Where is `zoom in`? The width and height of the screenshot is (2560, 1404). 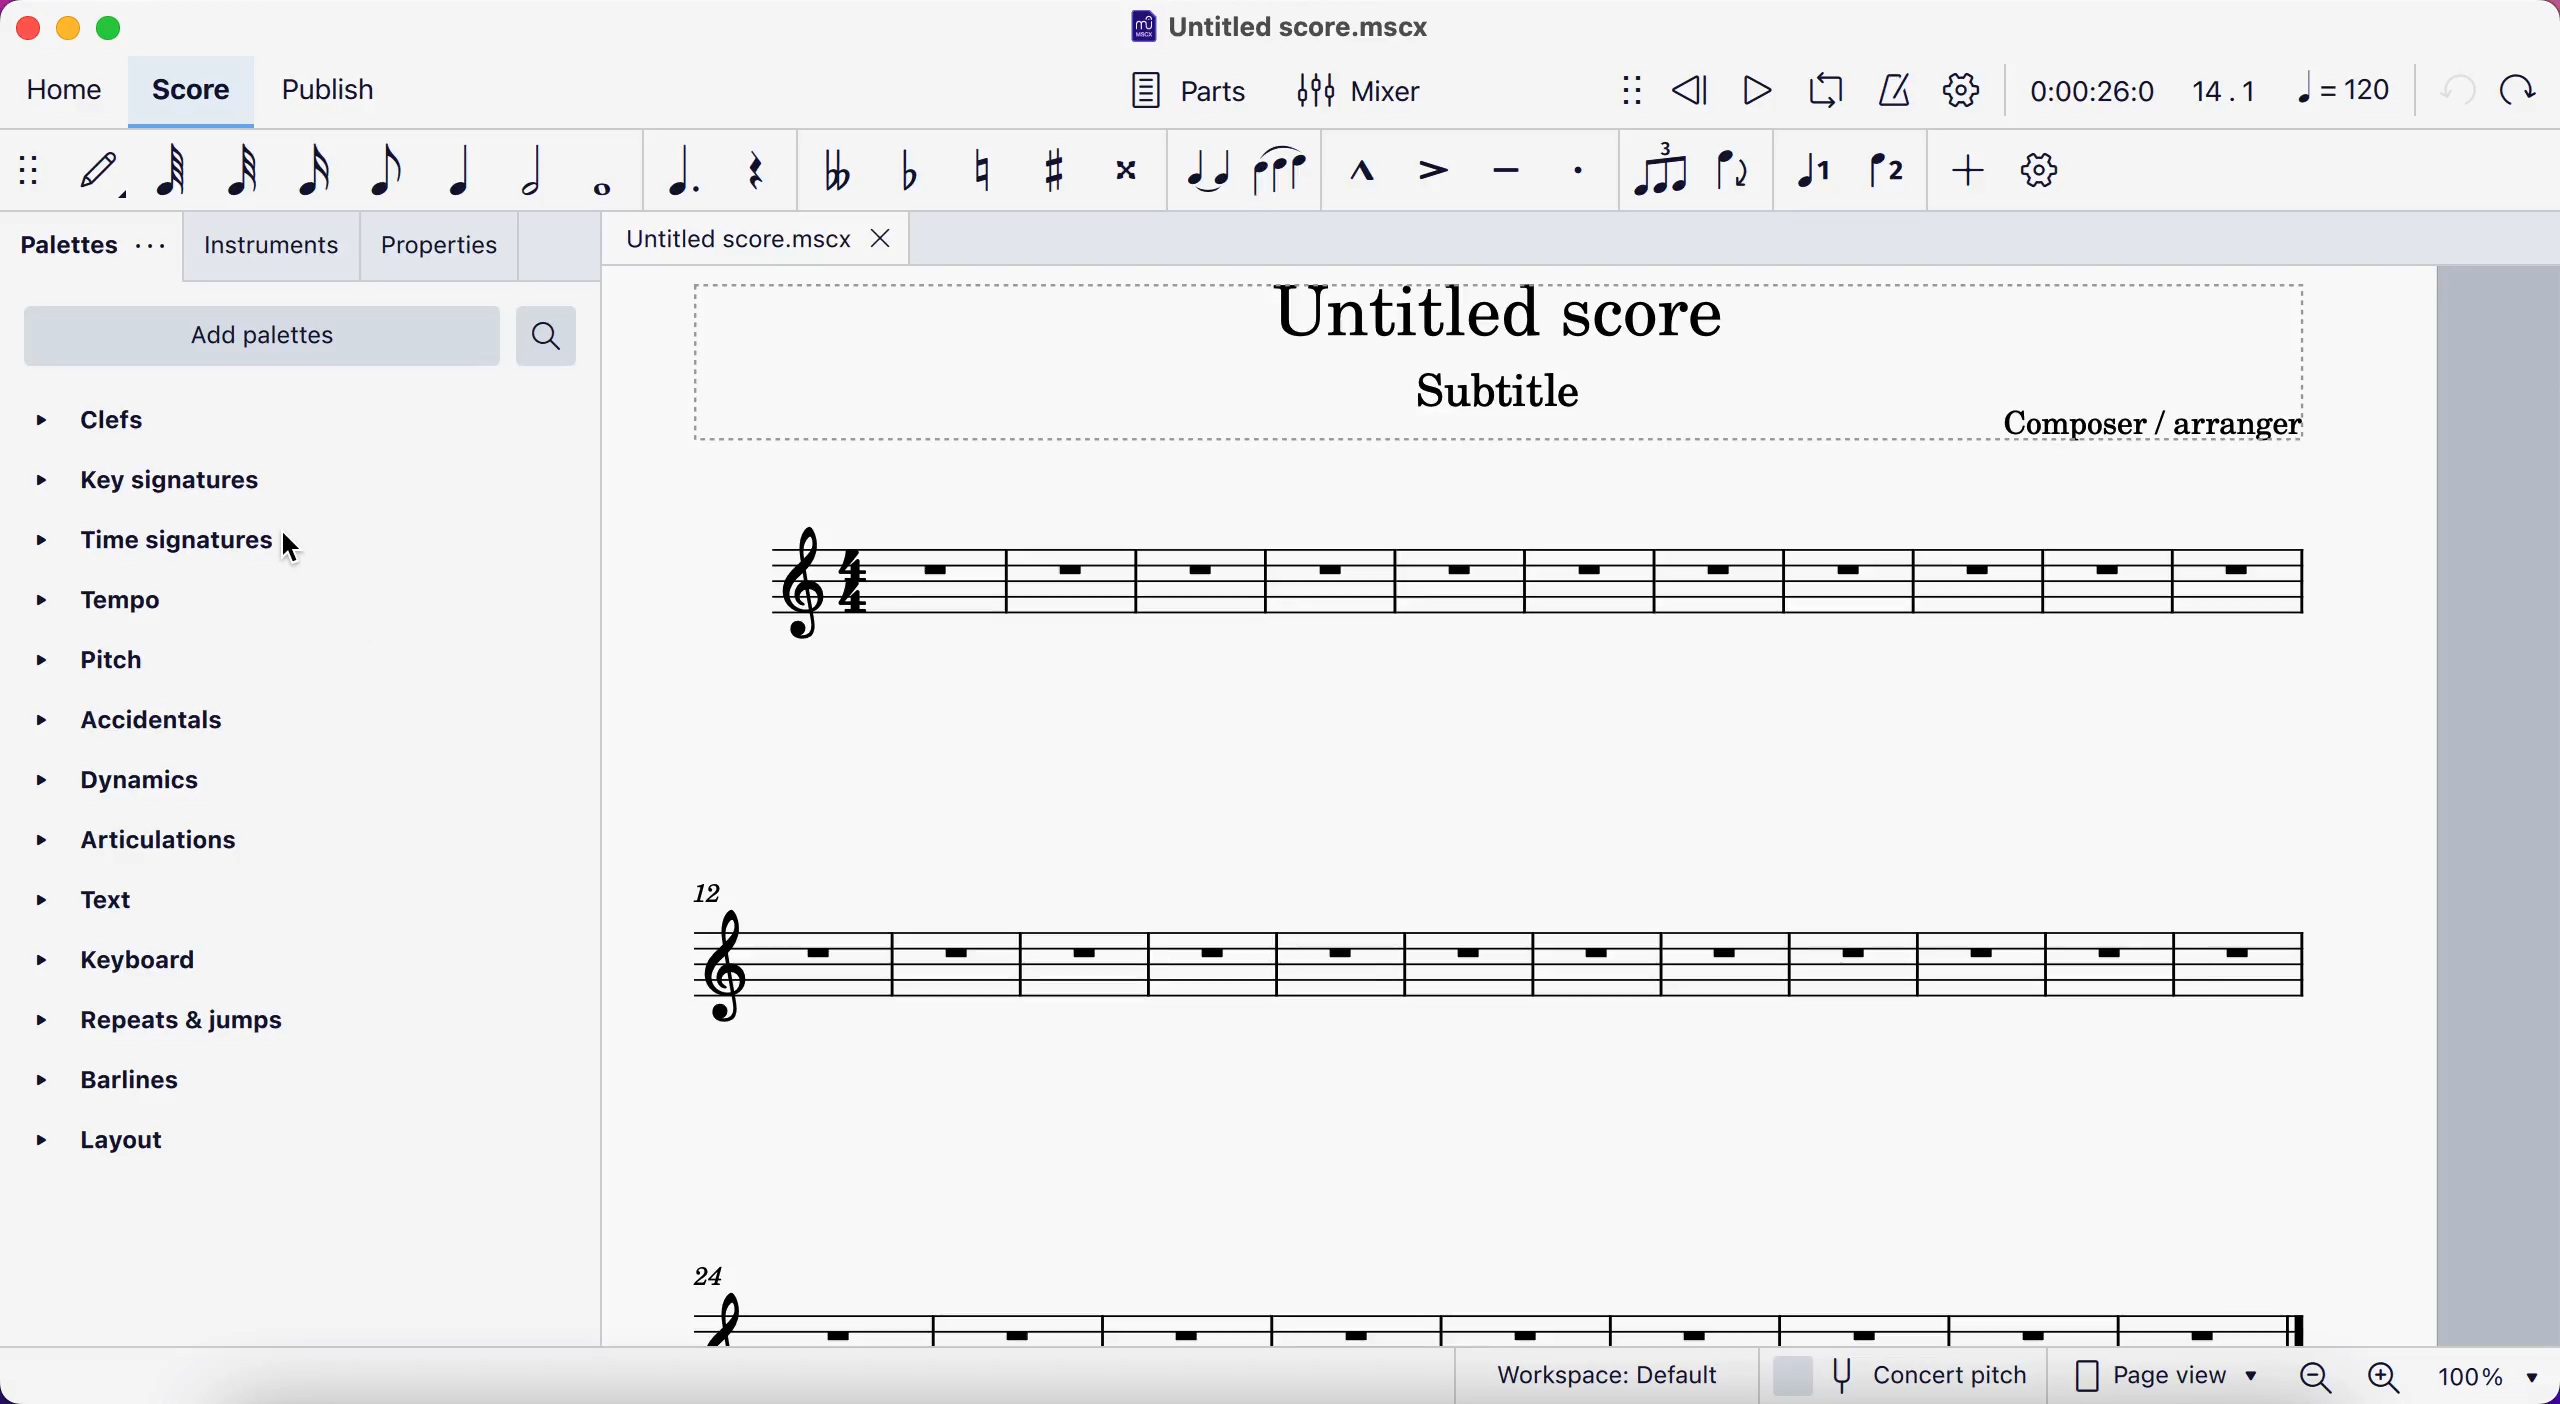
zoom in is located at coordinates (2394, 1376).